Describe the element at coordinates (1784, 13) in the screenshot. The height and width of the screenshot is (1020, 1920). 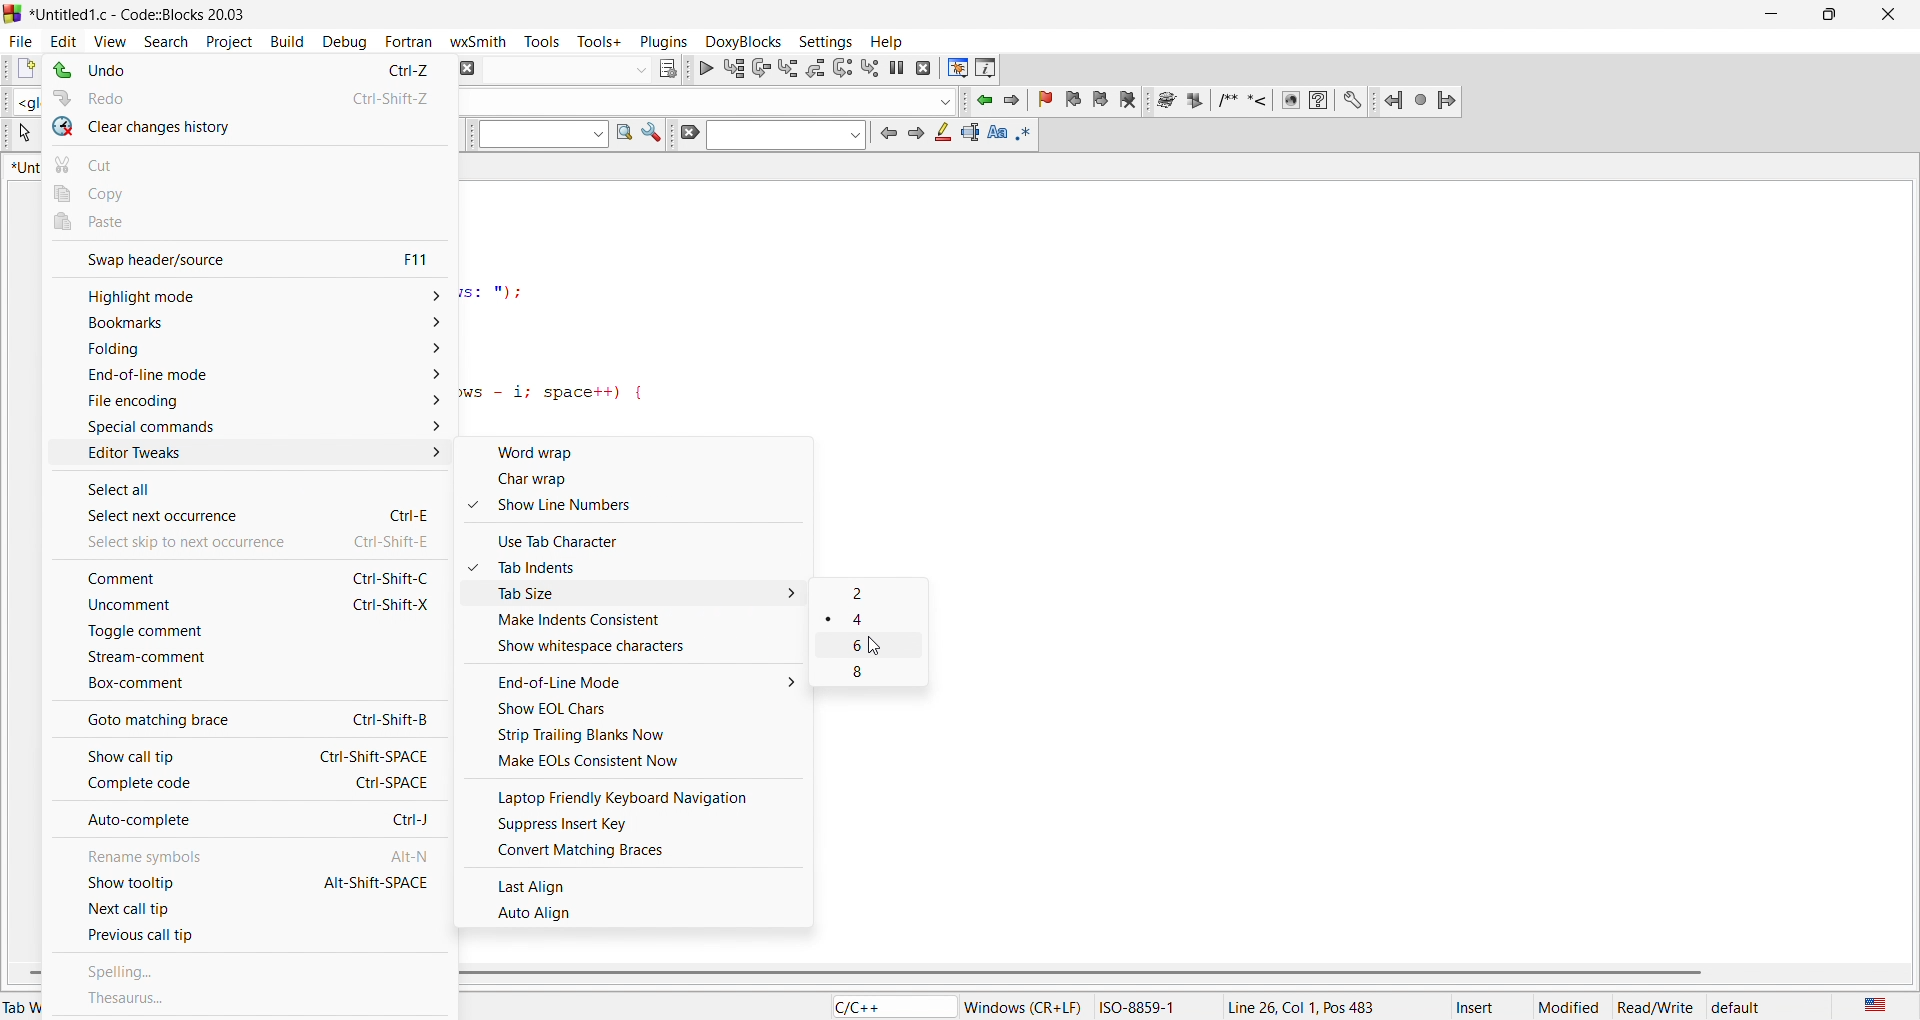
I see `minimize` at that location.